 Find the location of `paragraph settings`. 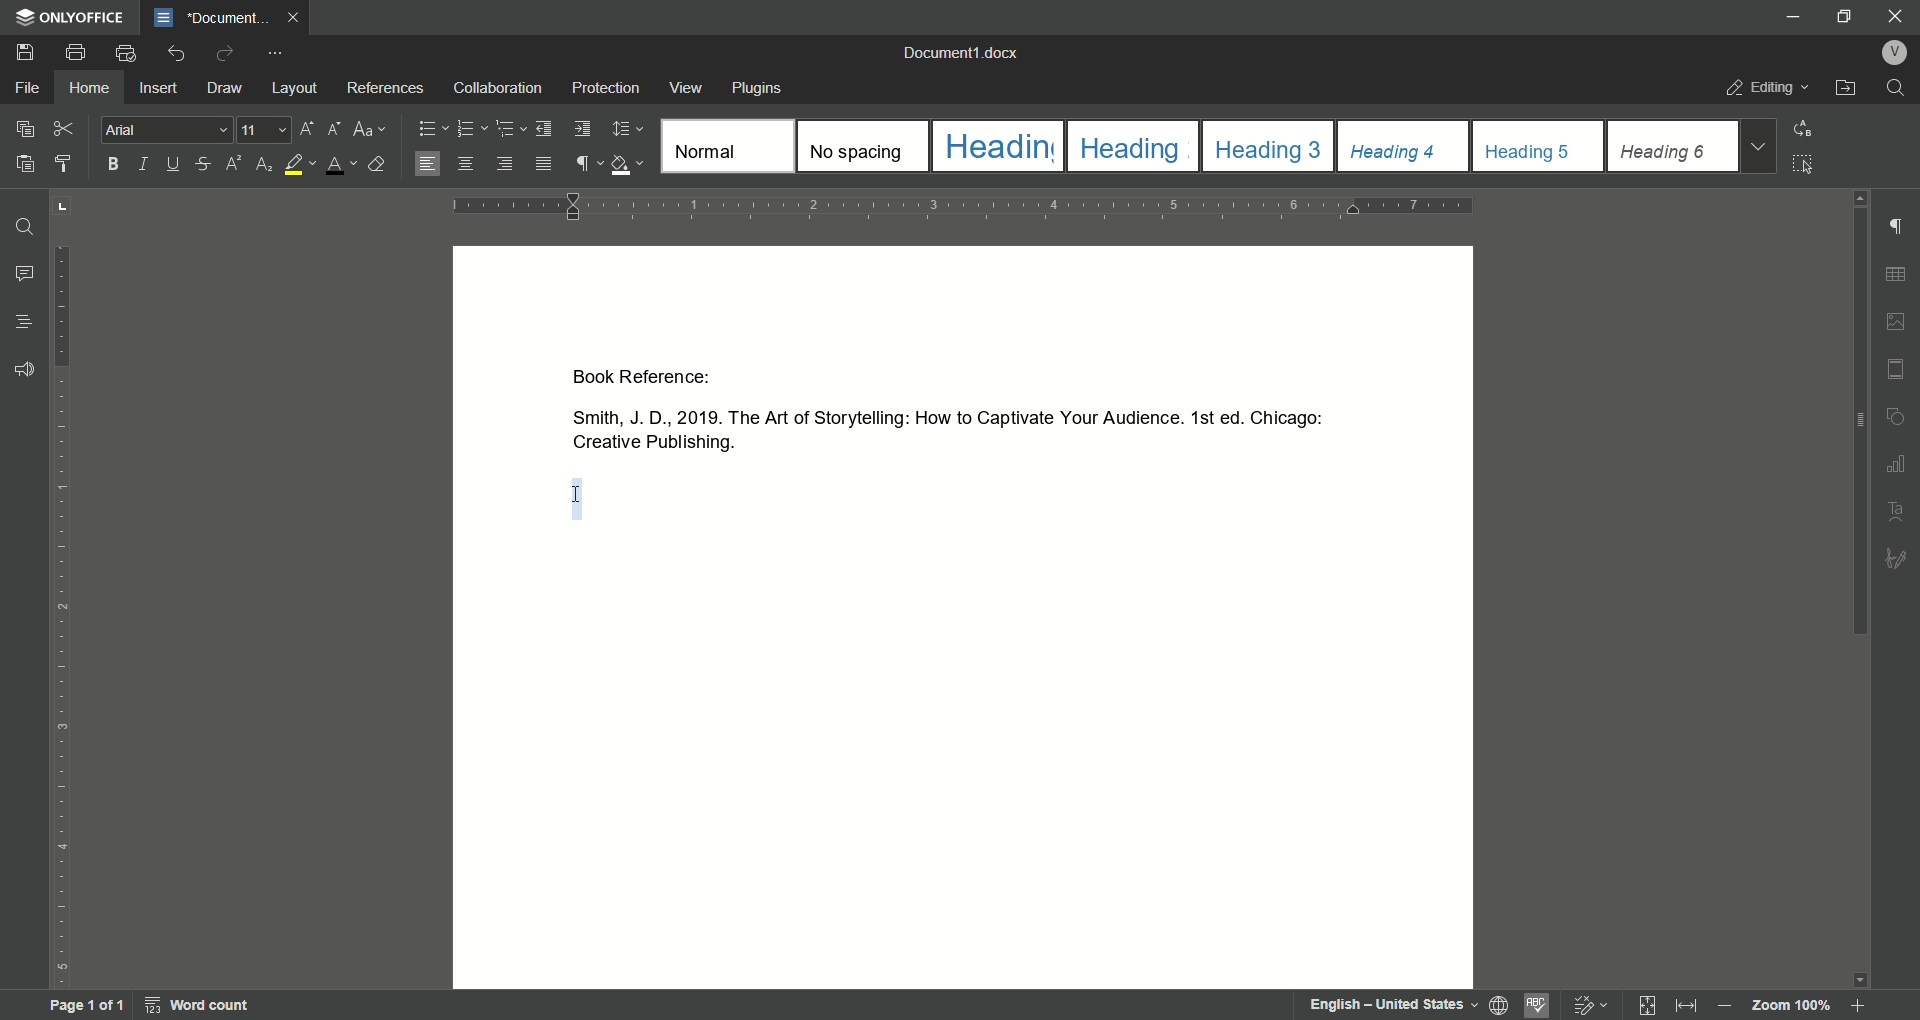

paragraph settings is located at coordinates (1897, 227).